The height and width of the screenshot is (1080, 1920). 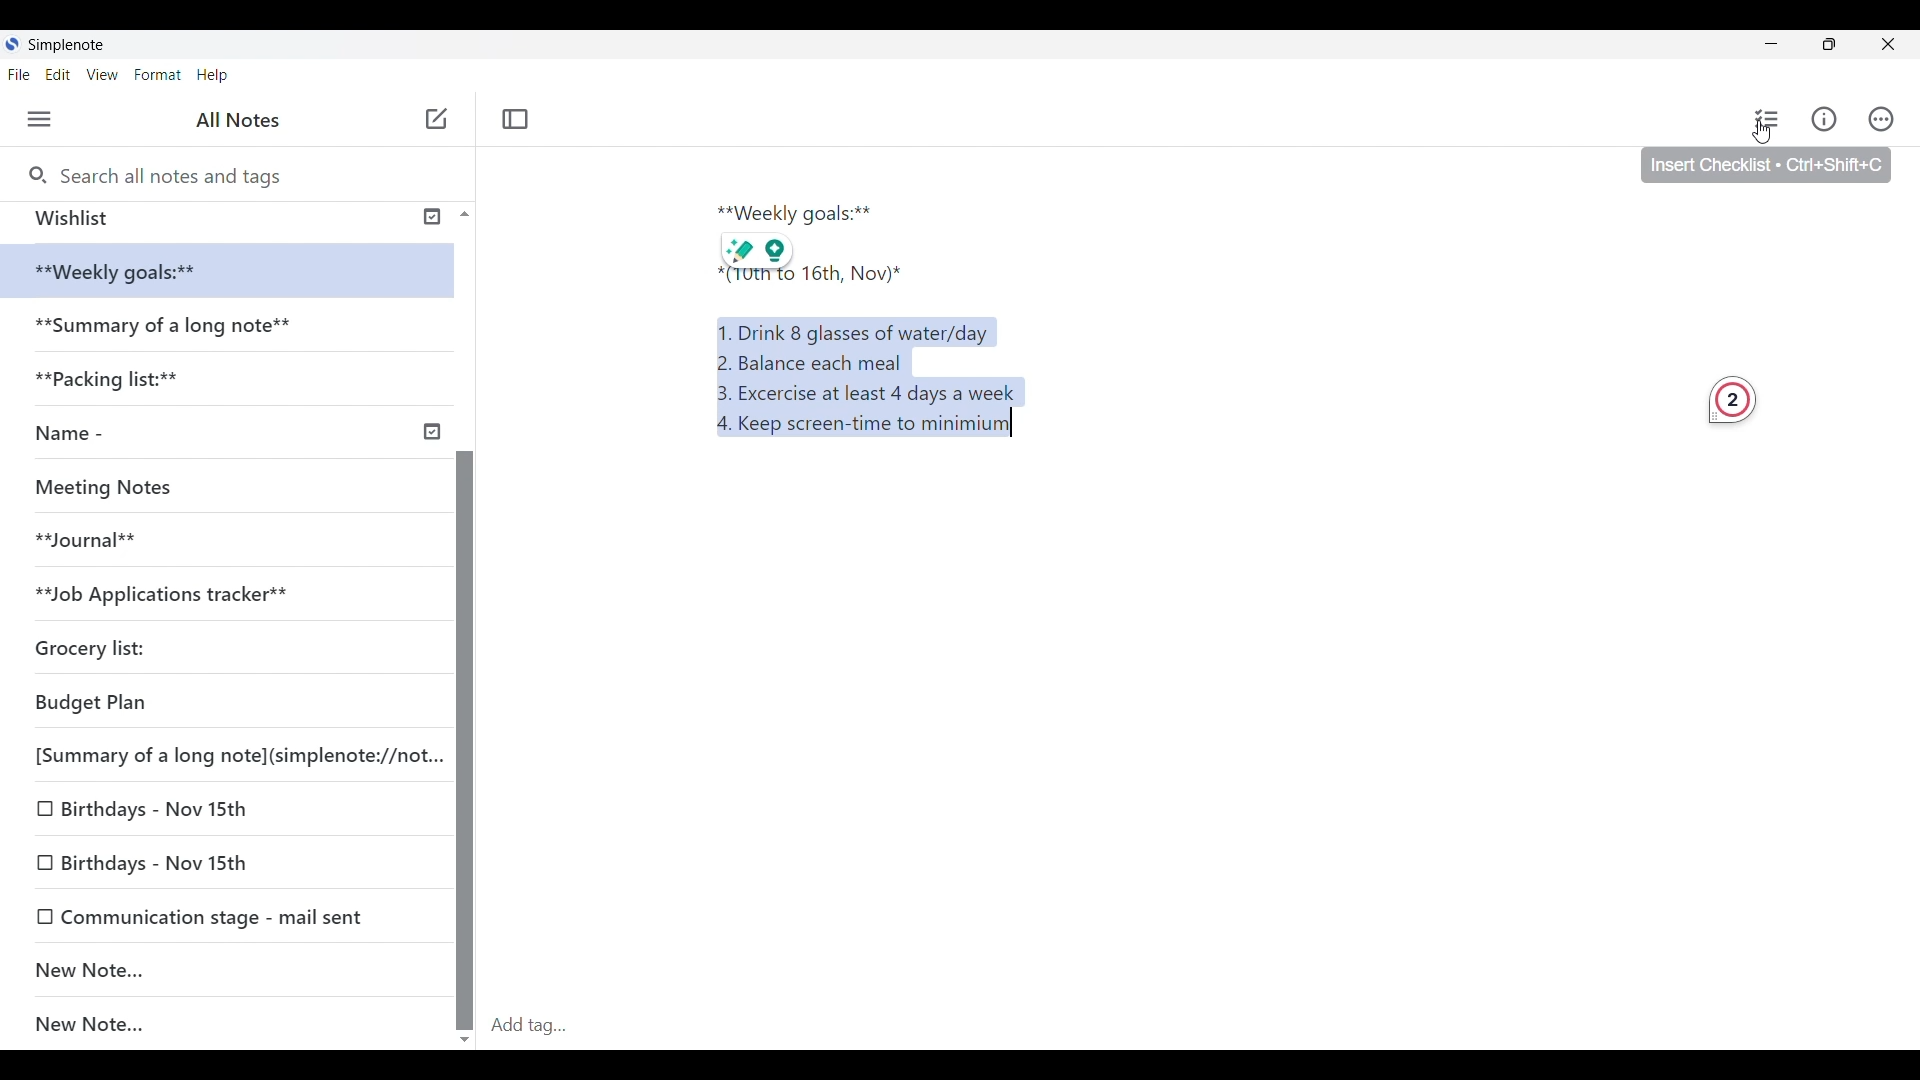 What do you see at coordinates (466, 1033) in the screenshot?
I see `scroll down button` at bounding box center [466, 1033].